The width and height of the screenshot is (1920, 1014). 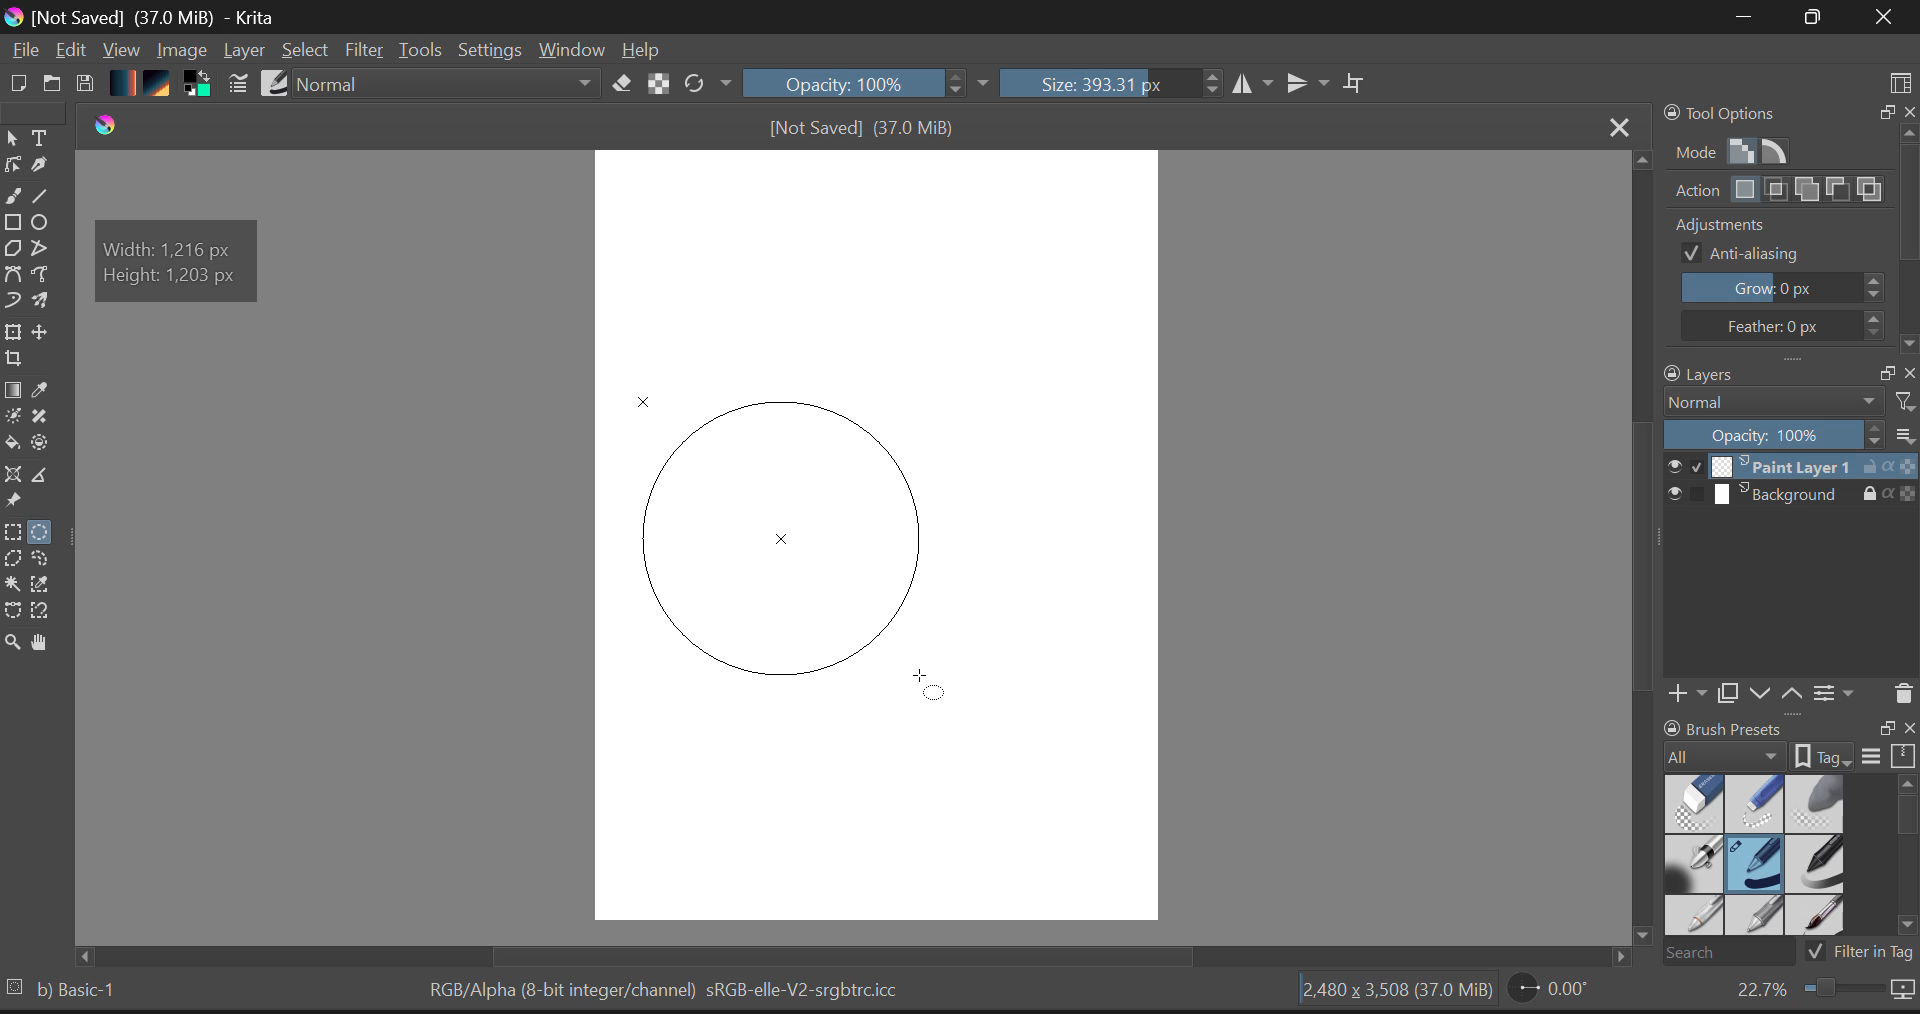 What do you see at coordinates (13, 611) in the screenshot?
I see `Bezier Curve` at bounding box center [13, 611].